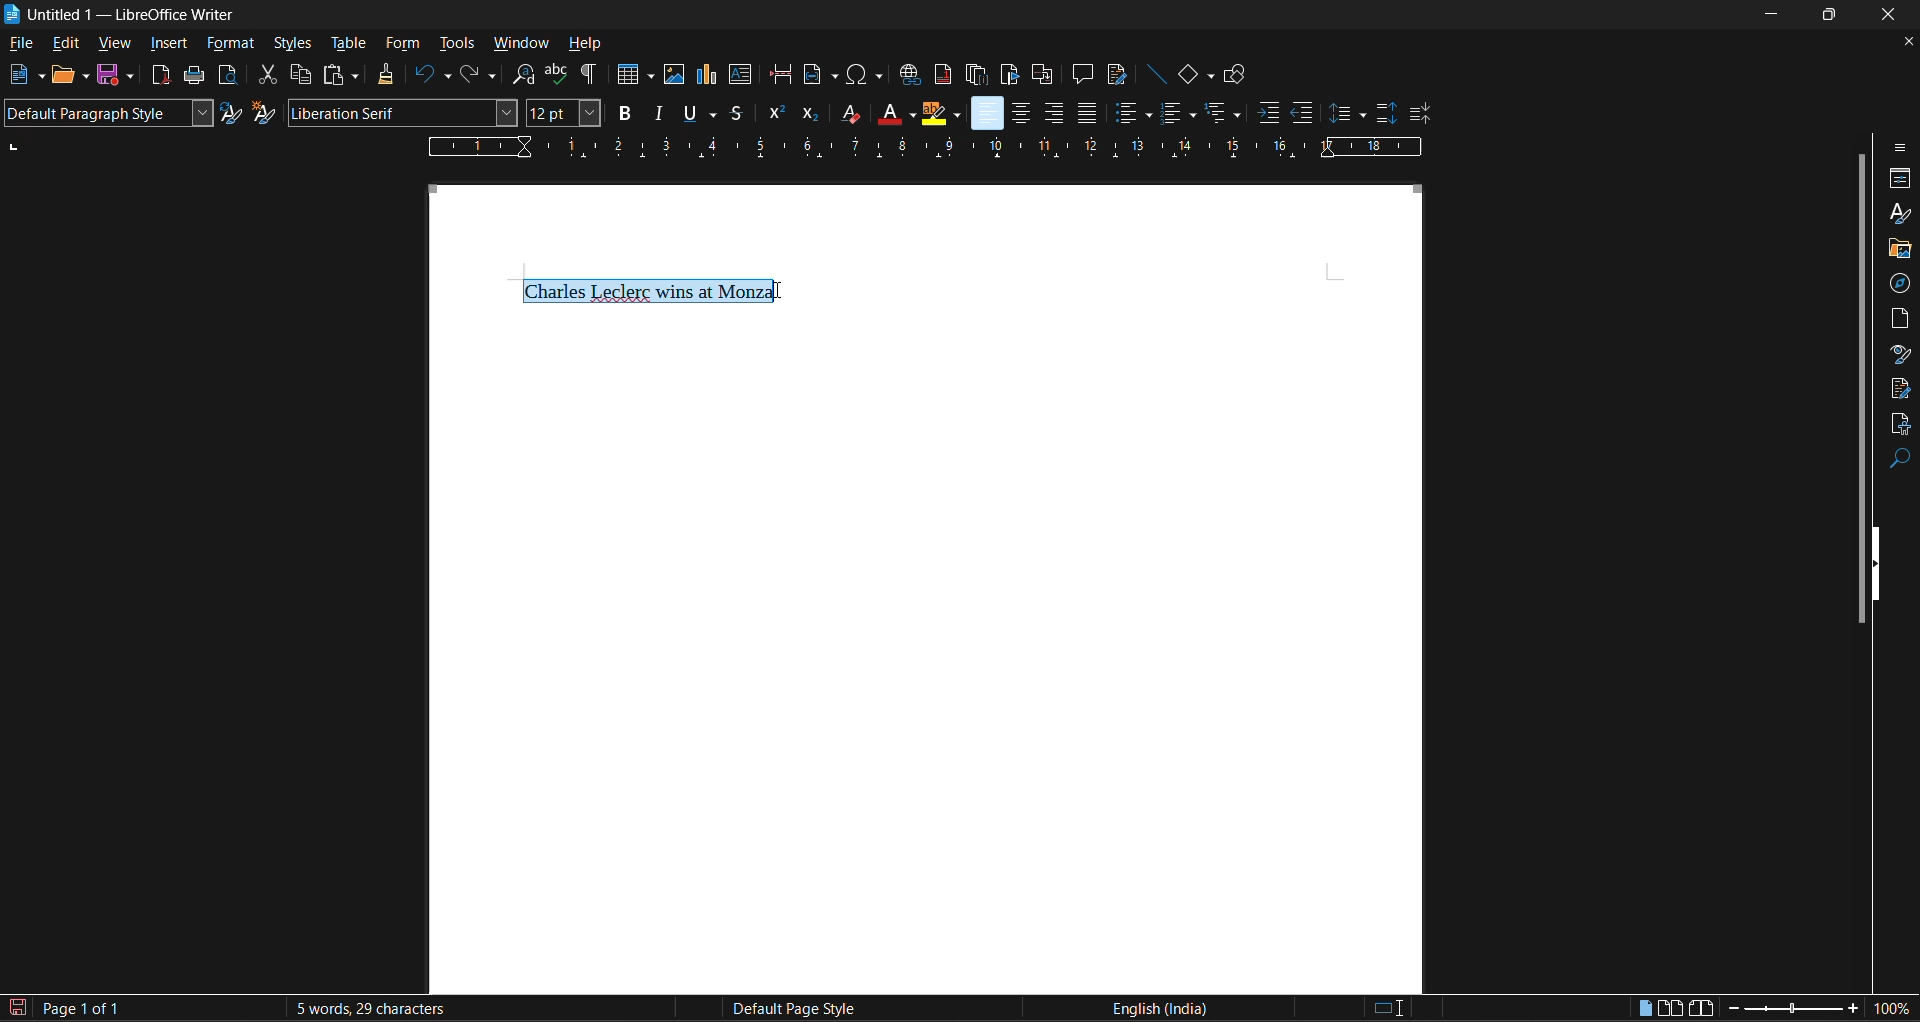  What do you see at coordinates (657, 112) in the screenshot?
I see `italic` at bounding box center [657, 112].